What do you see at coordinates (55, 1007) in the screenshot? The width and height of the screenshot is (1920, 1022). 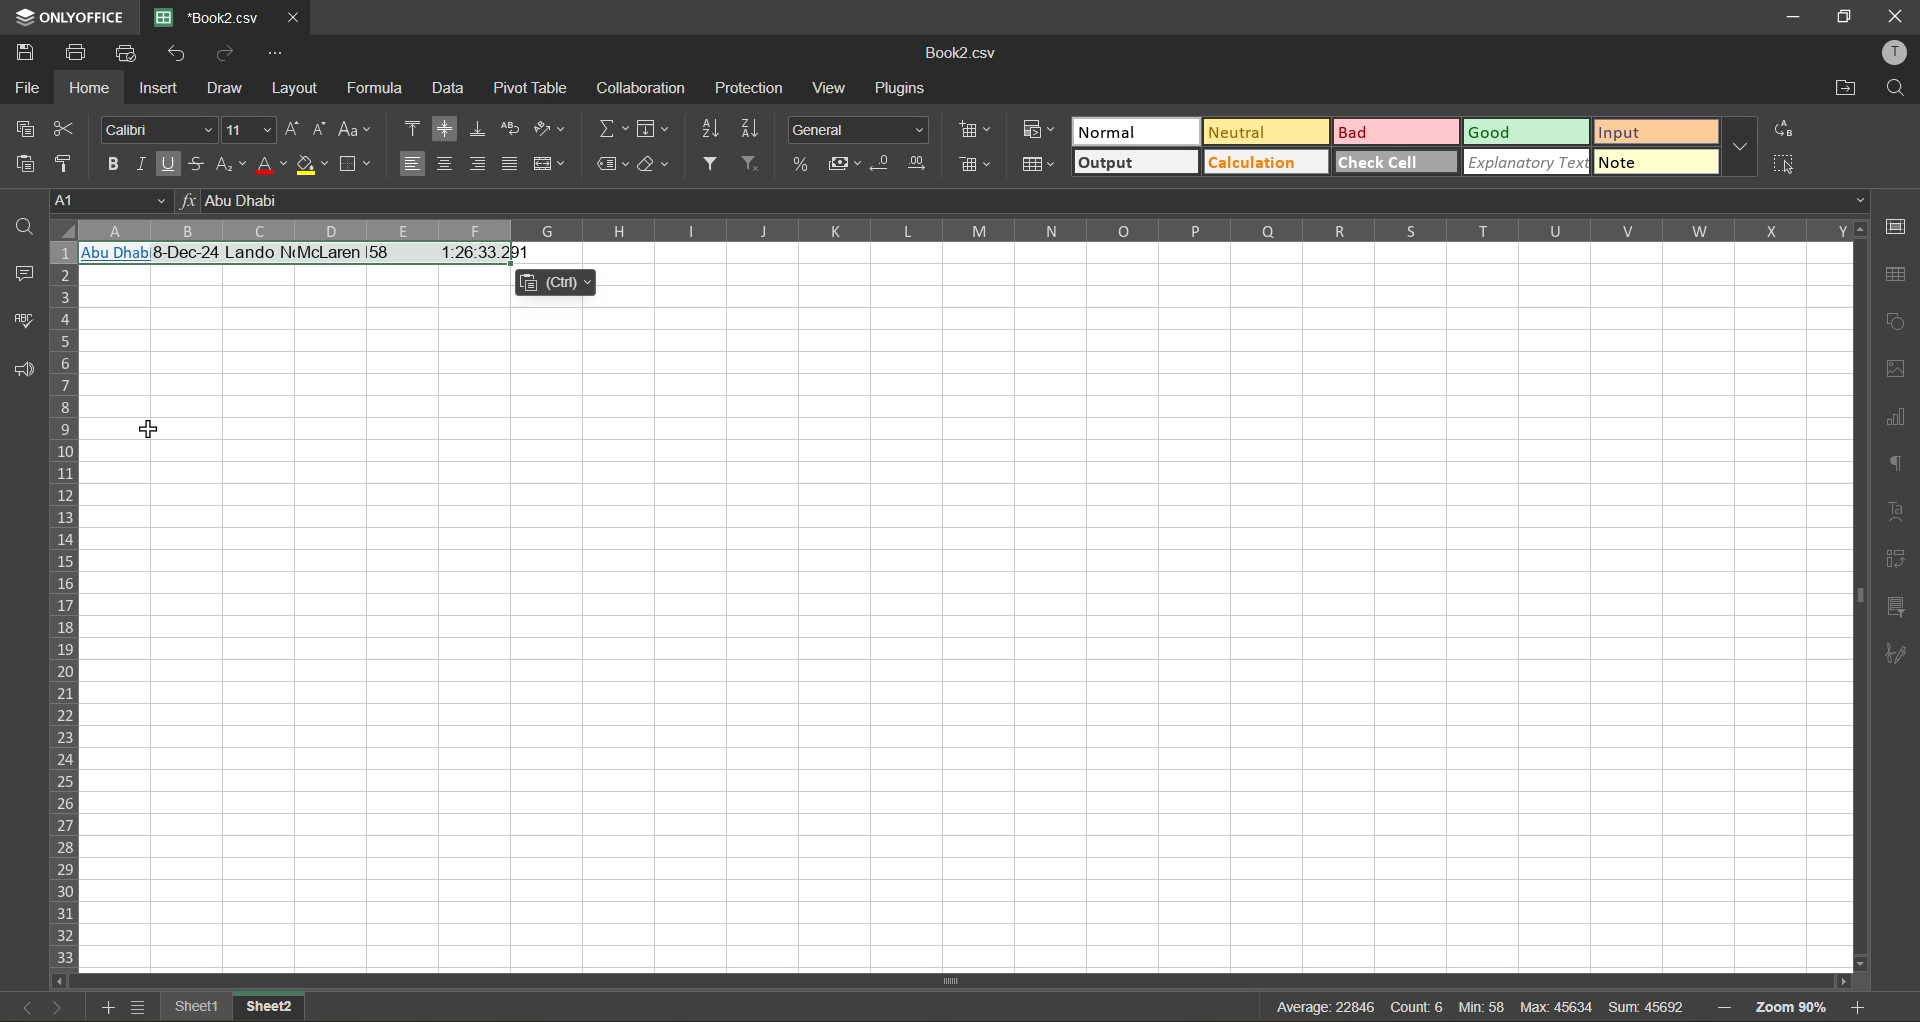 I see `next` at bounding box center [55, 1007].